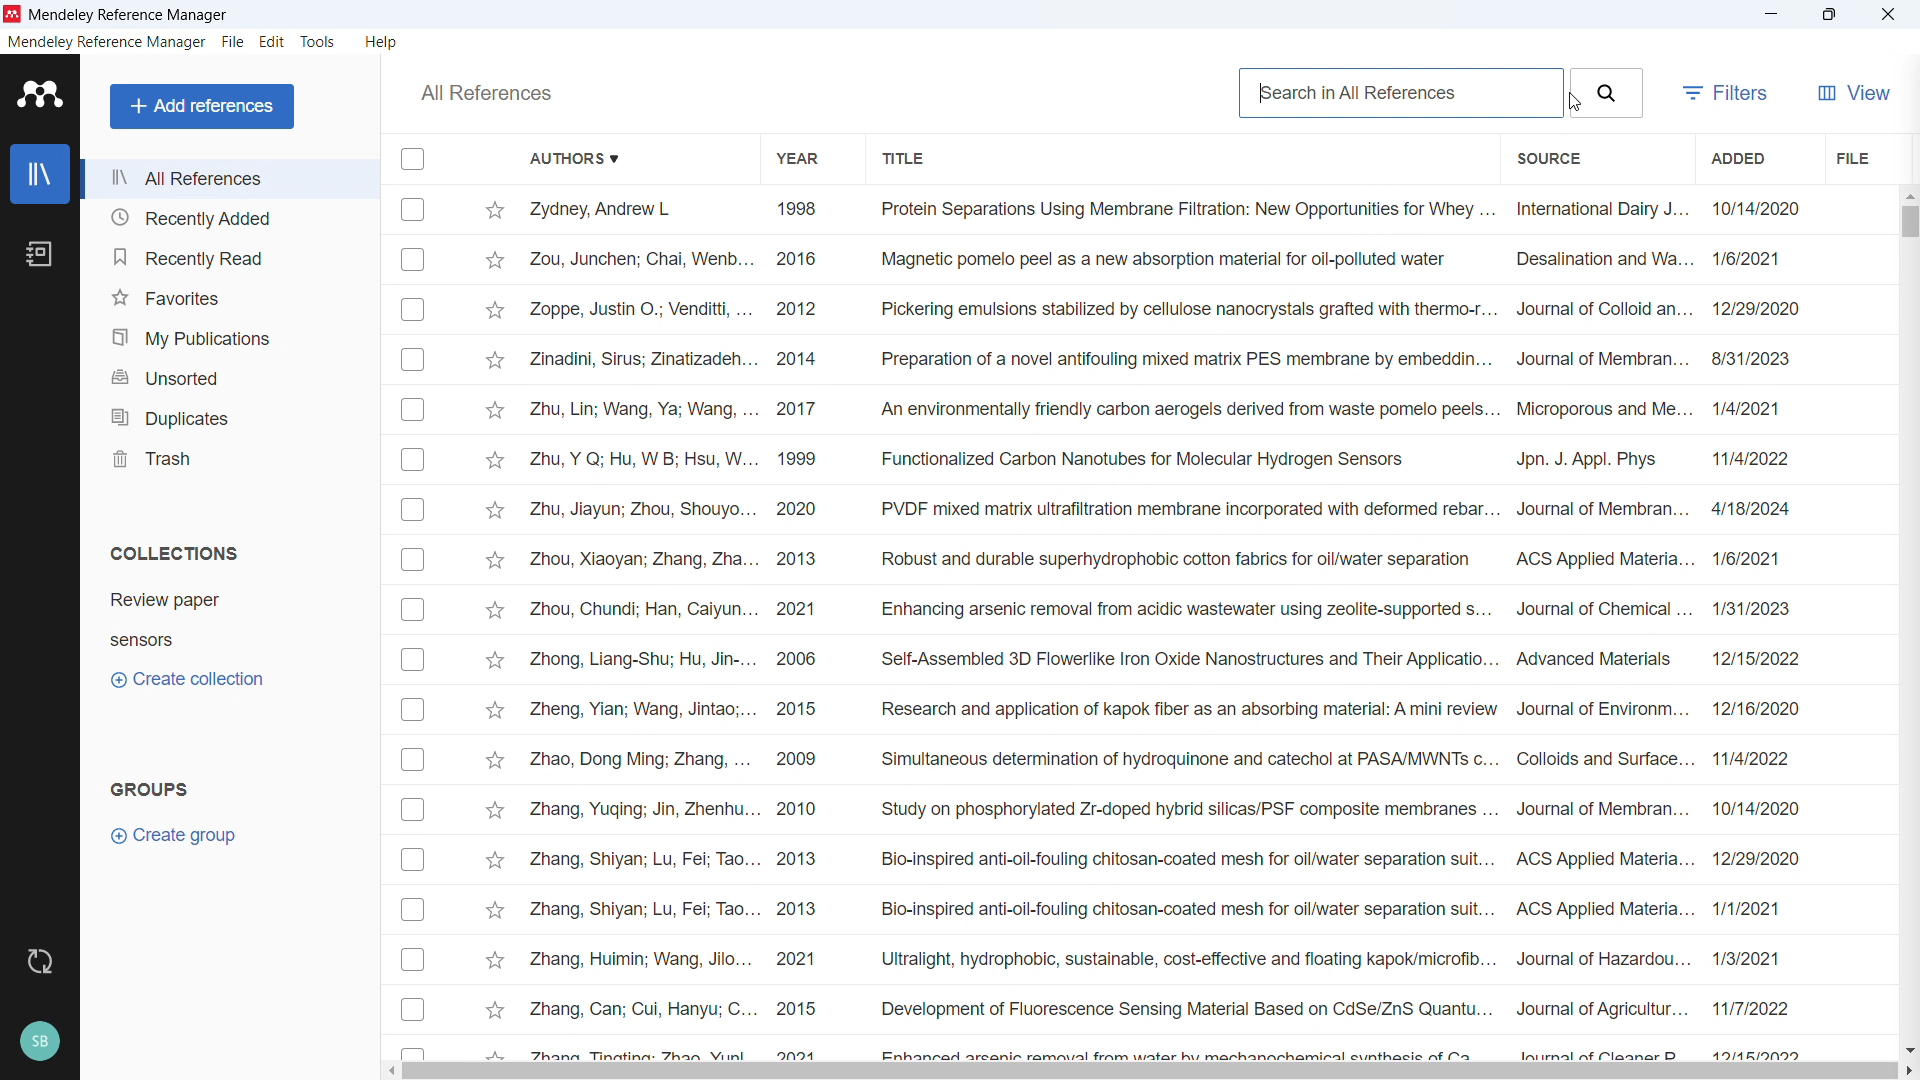  I want to click on Scroll up , so click(1908, 194).